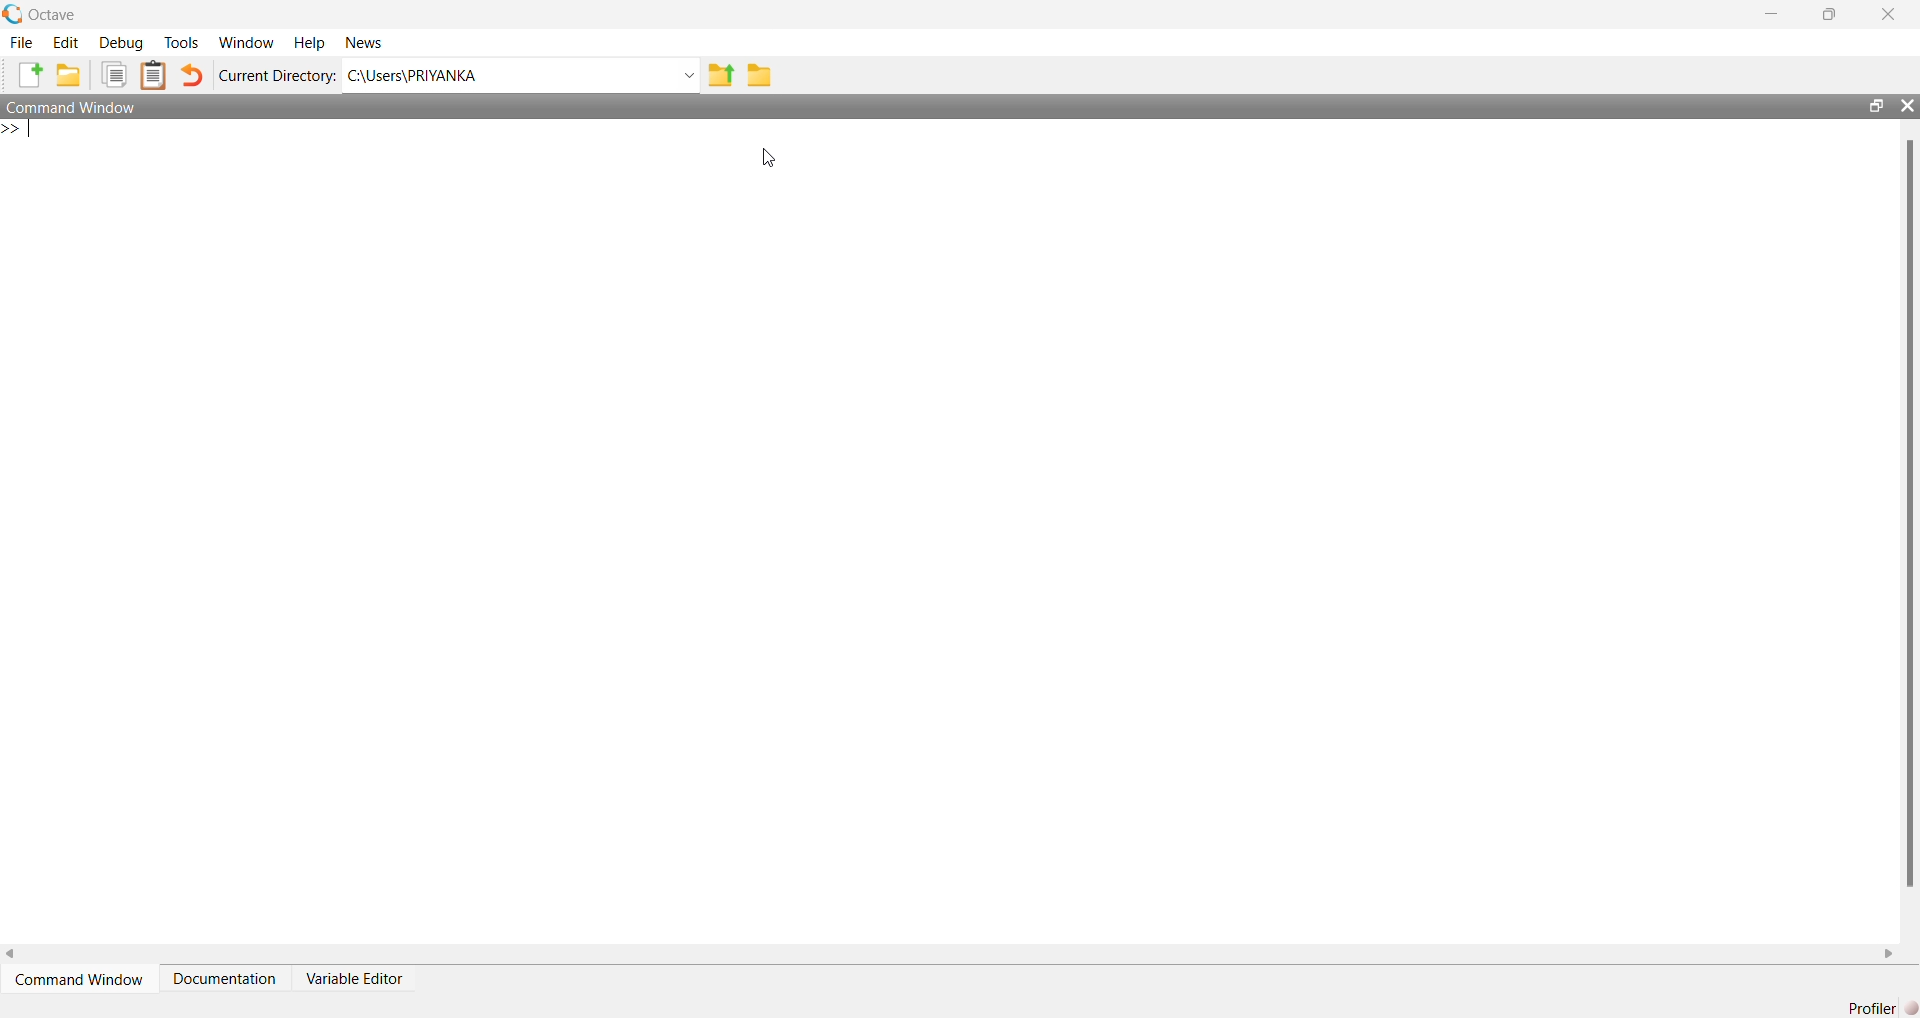 This screenshot has height=1018, width=1920. Describe the element at coordinates (311, 43) in the screenshot. I see `Help` at that location.